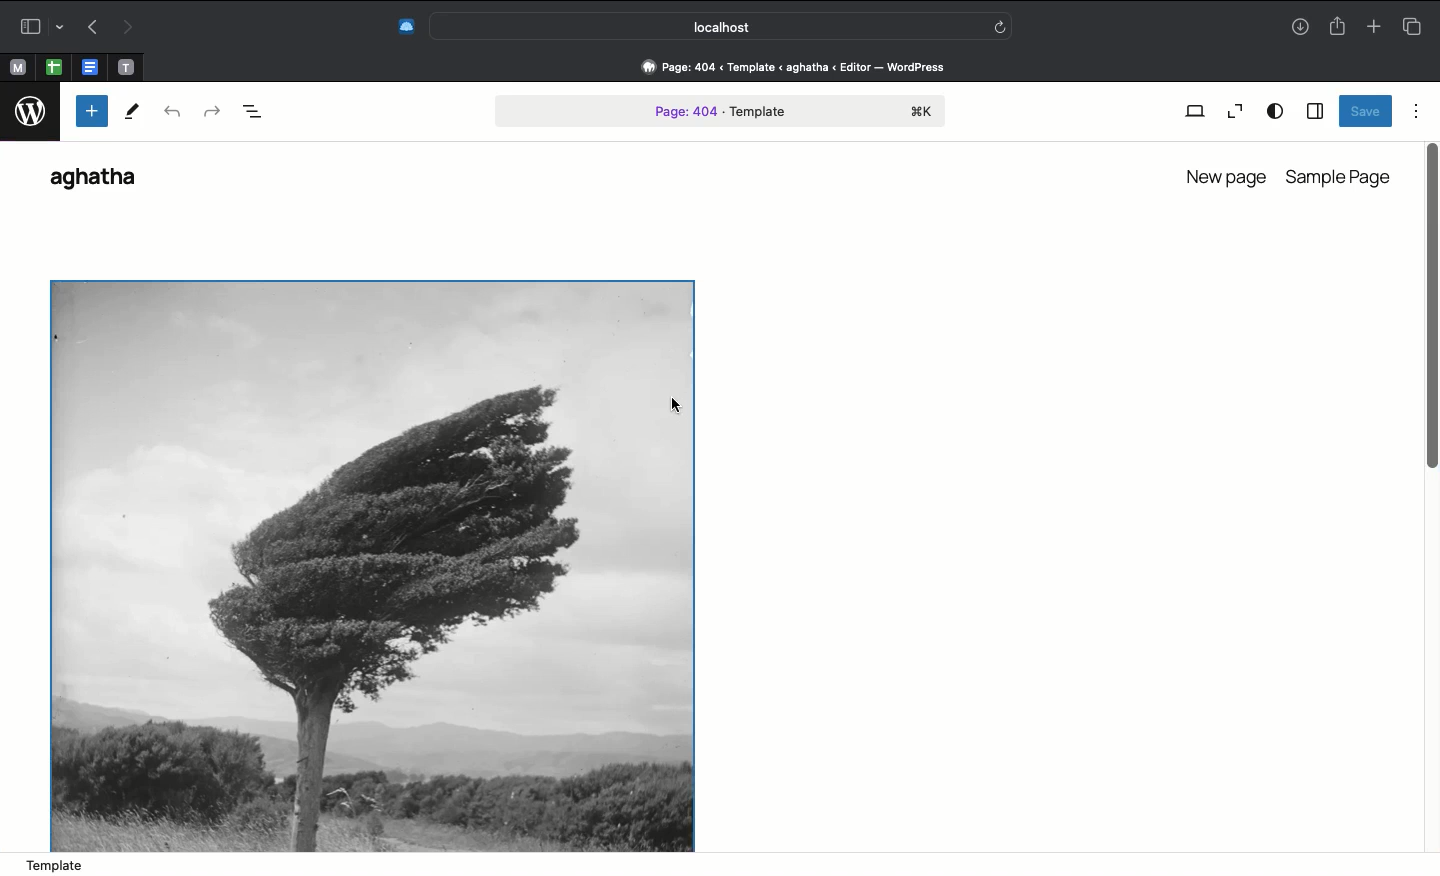 The height and width of the screenshot is (876, 1440). I want to click on Redo, so click(125, 28).